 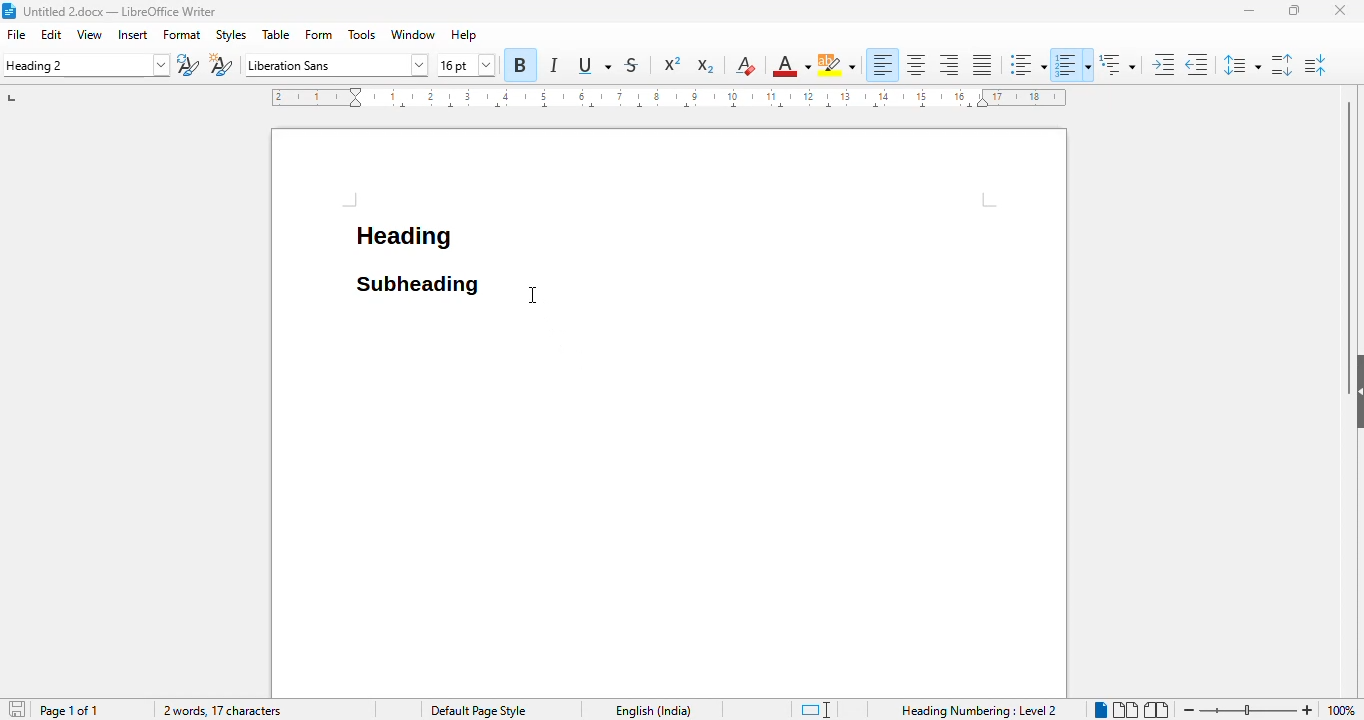 I want to click on toggle unordered list, so click(x=1026, y=65).